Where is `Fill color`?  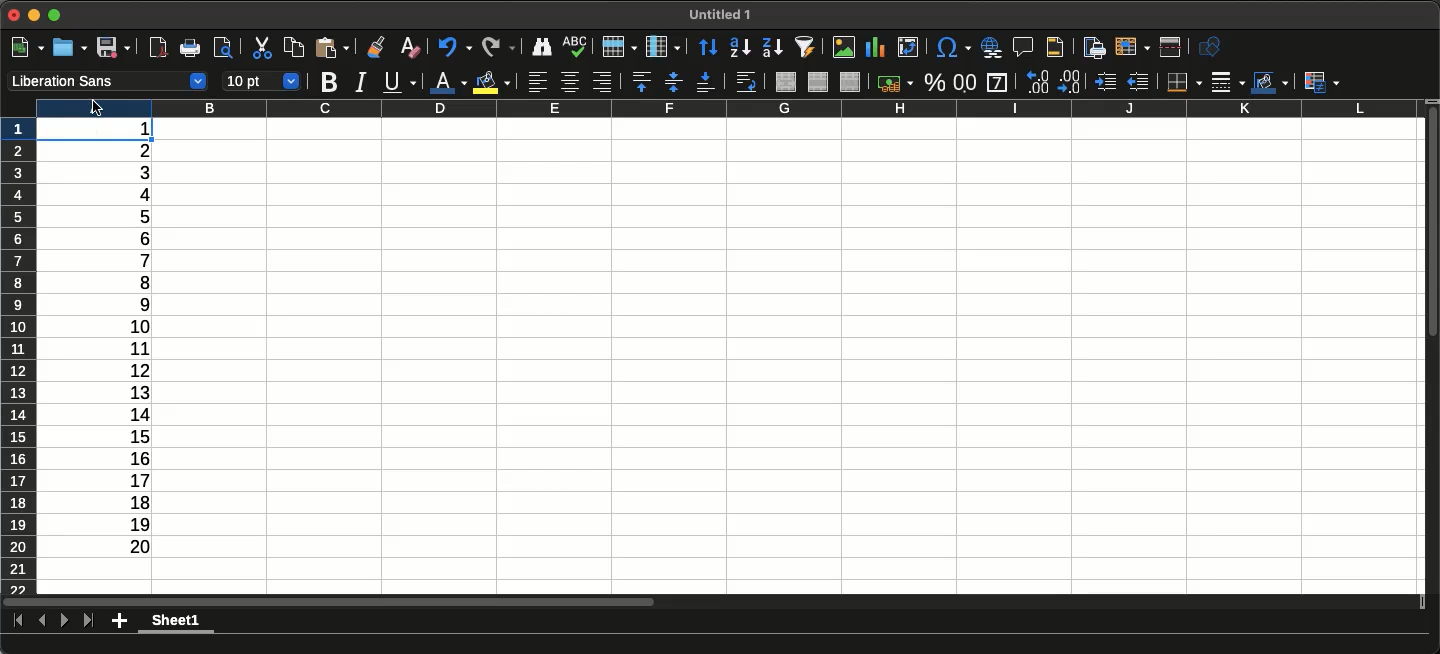
Fill color is located at coordinates (491, 83).